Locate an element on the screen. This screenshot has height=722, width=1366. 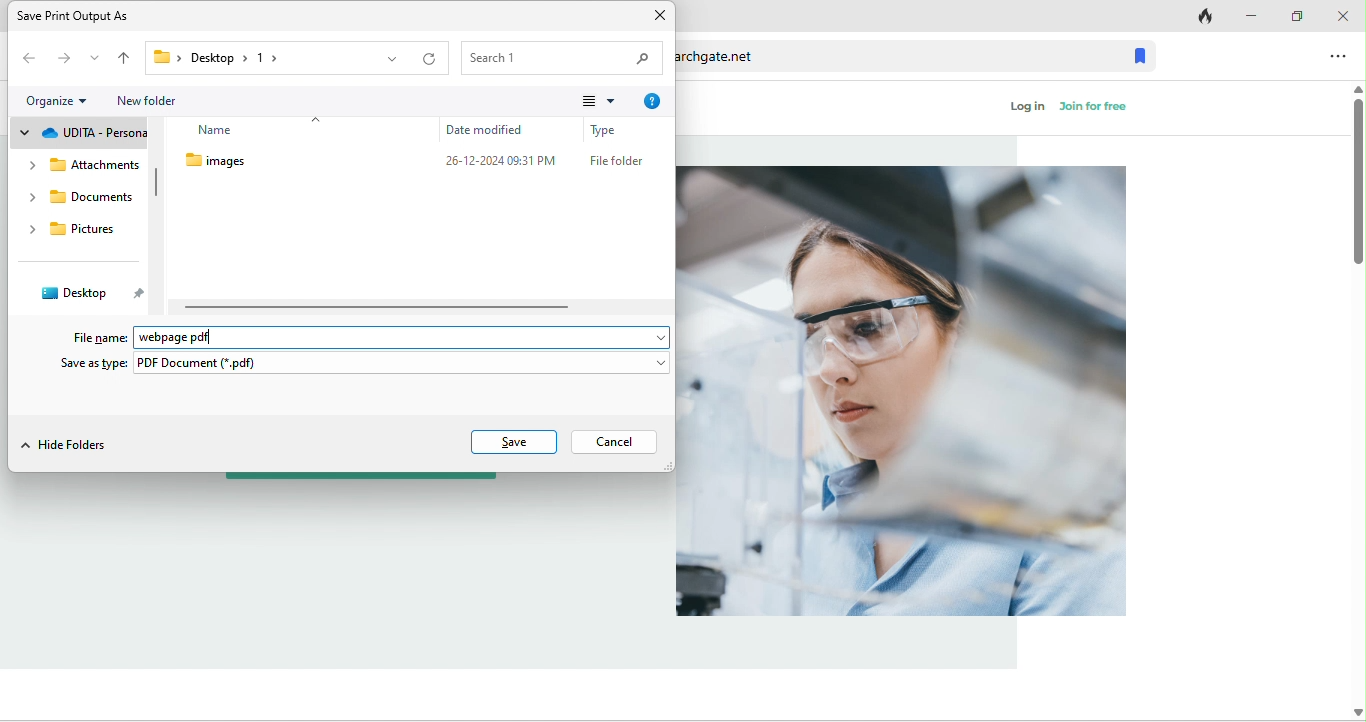
vertical scroll bar is located at coordinates (156, 182).